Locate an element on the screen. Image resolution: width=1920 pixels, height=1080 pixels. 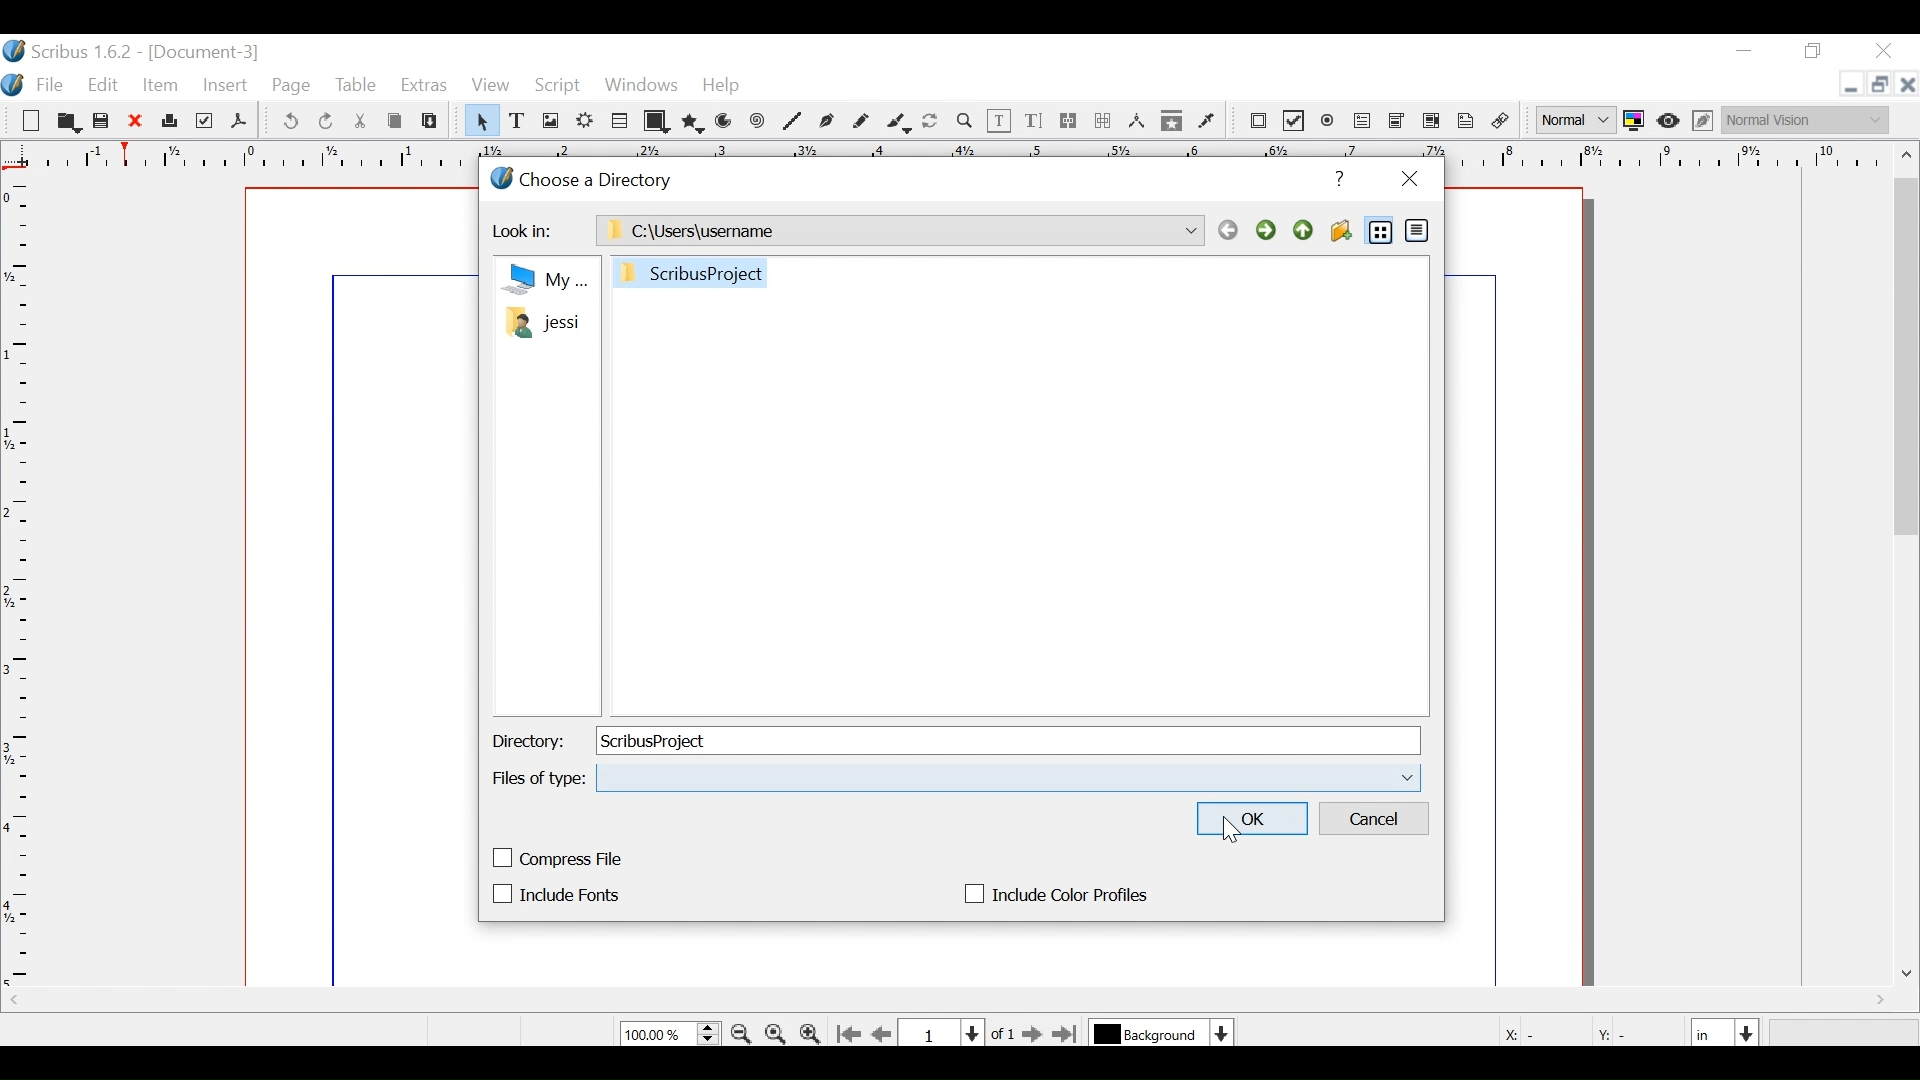
Edit is located at coordinates (104, 86).